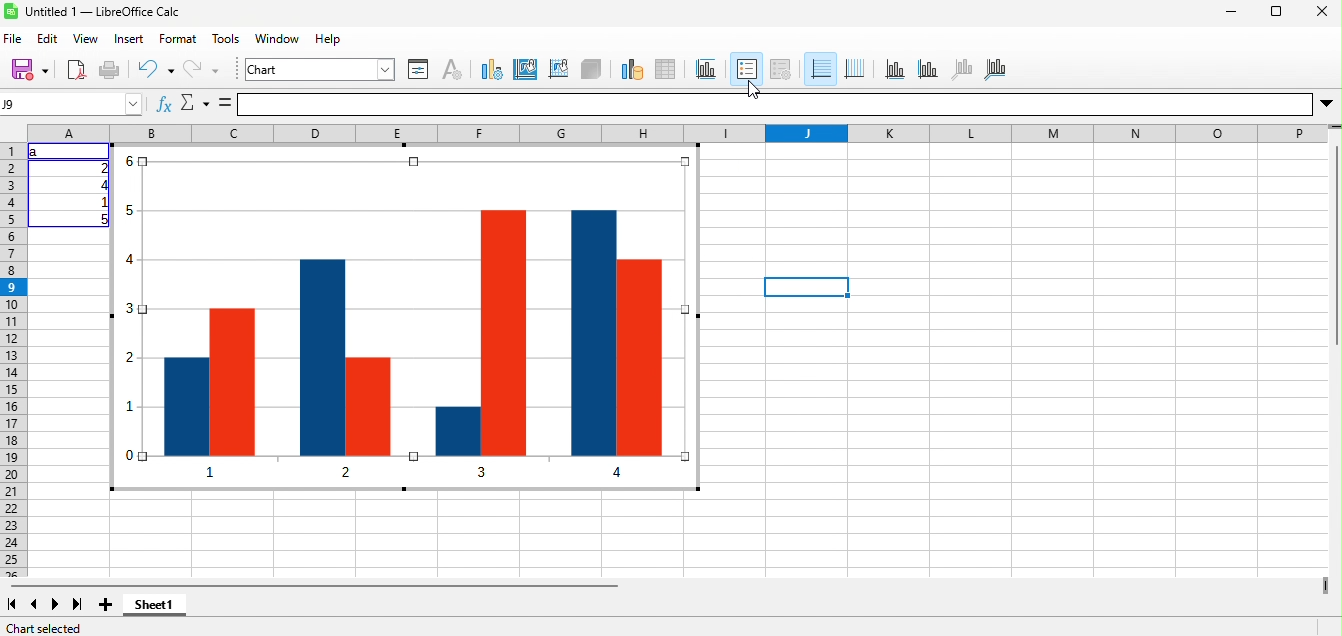 The height and width of the screenshot is (636, 1342). I want to click on Untitled 1 — LibreOffice Calc, so click(102, 12).